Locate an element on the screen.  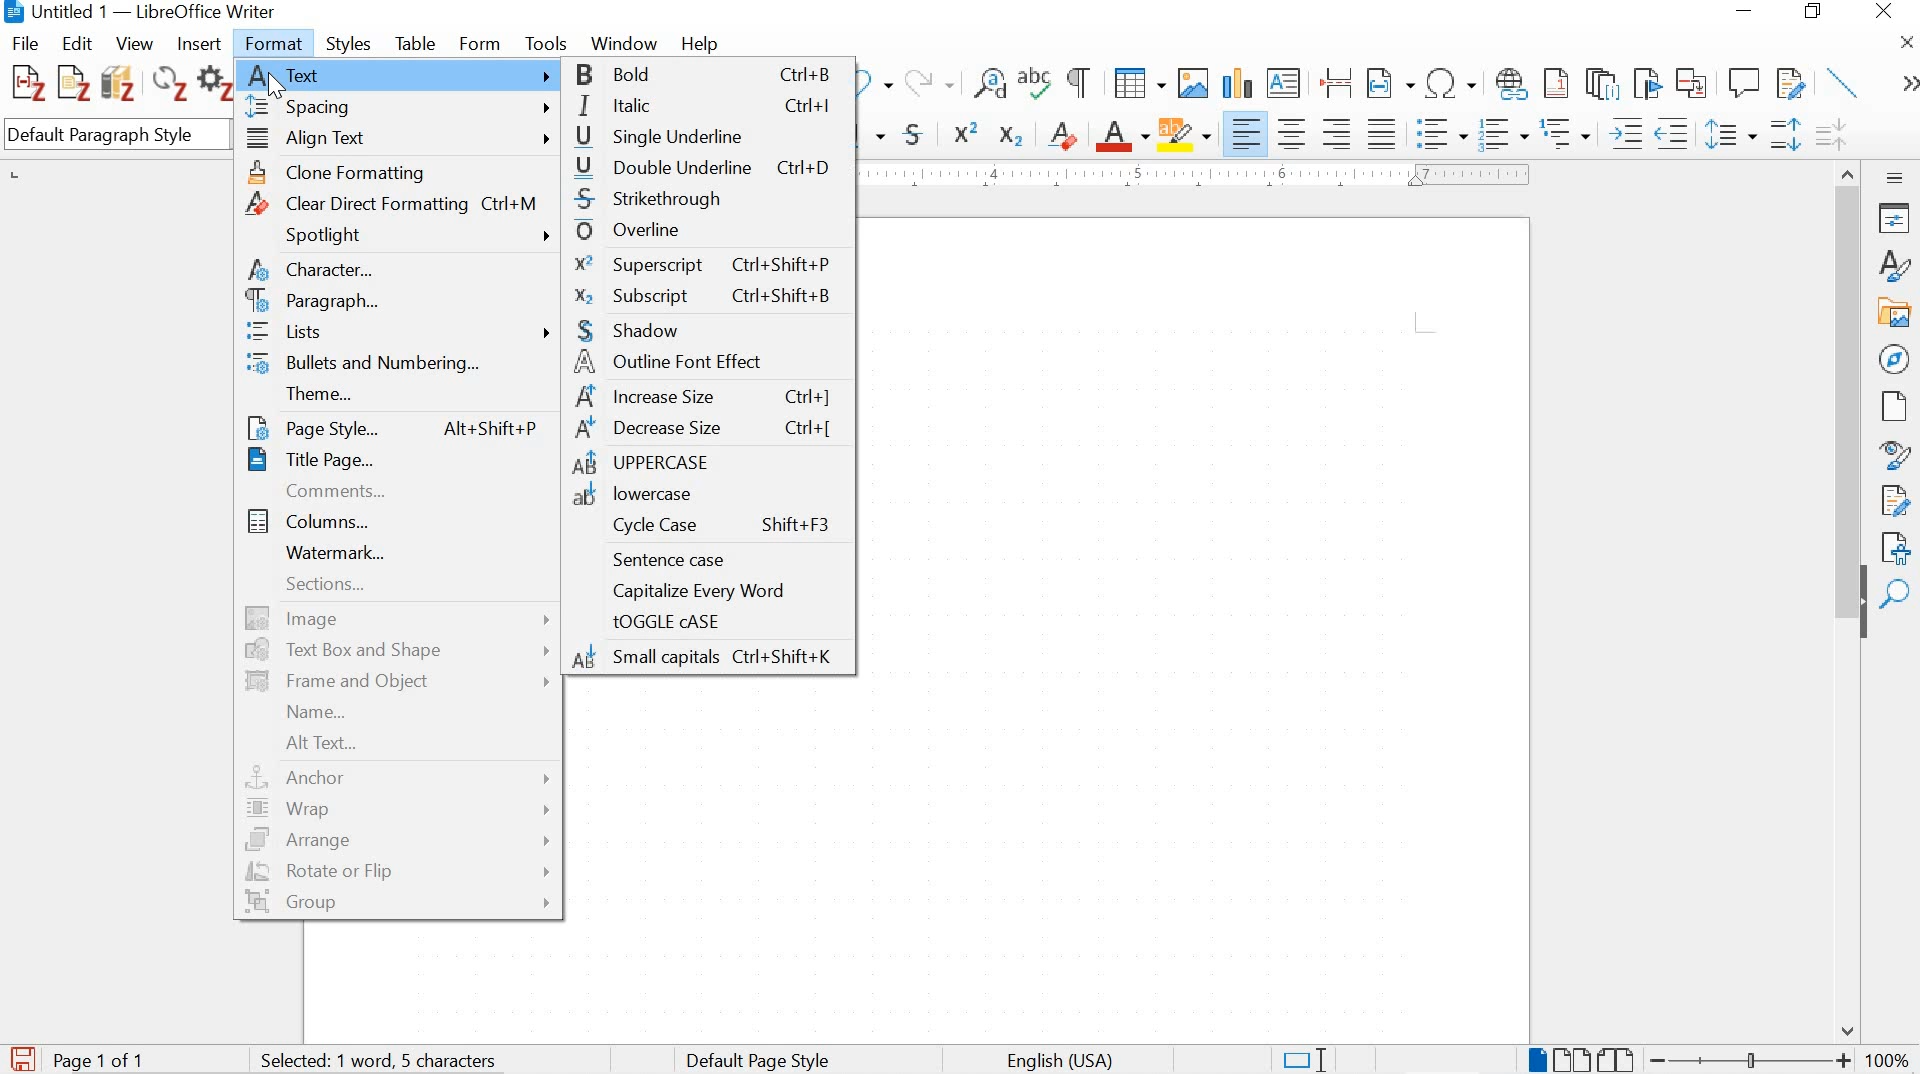
uppercase is located at coordinates (708, 465).